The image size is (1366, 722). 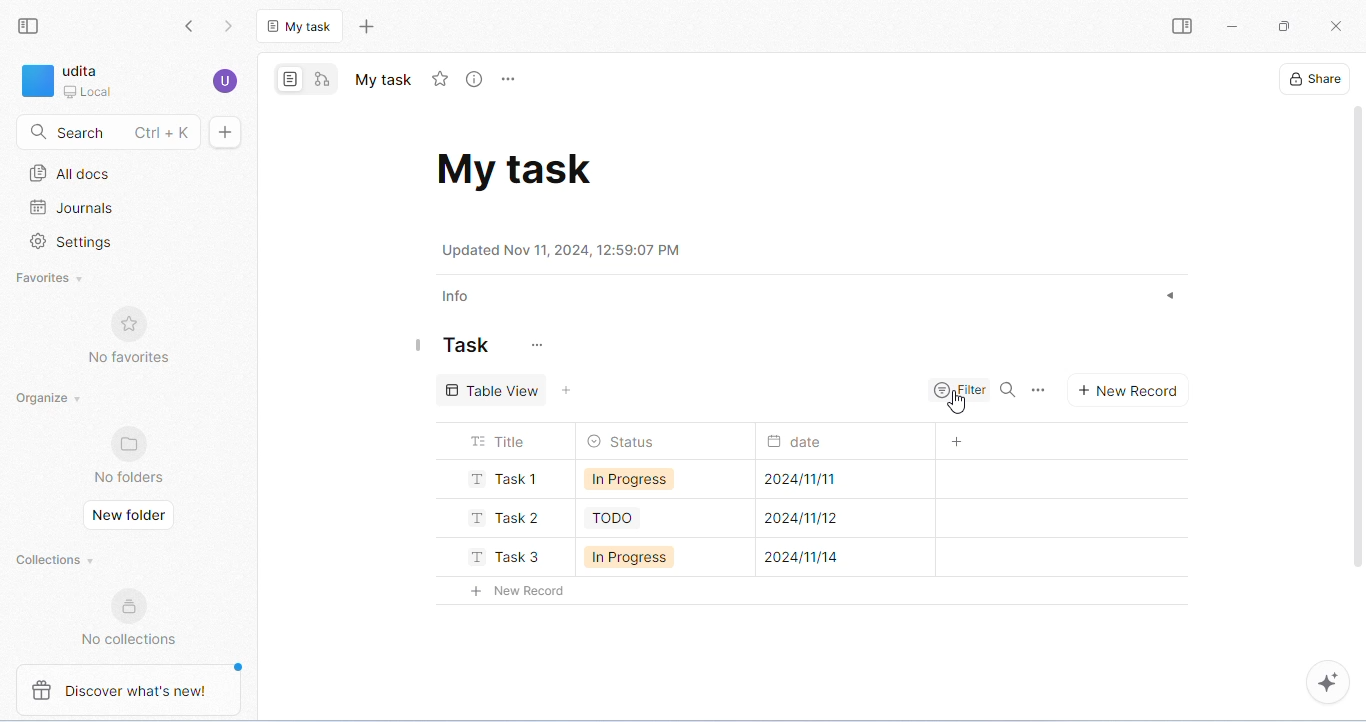 I want to click on date, so click(x=801, y=442).